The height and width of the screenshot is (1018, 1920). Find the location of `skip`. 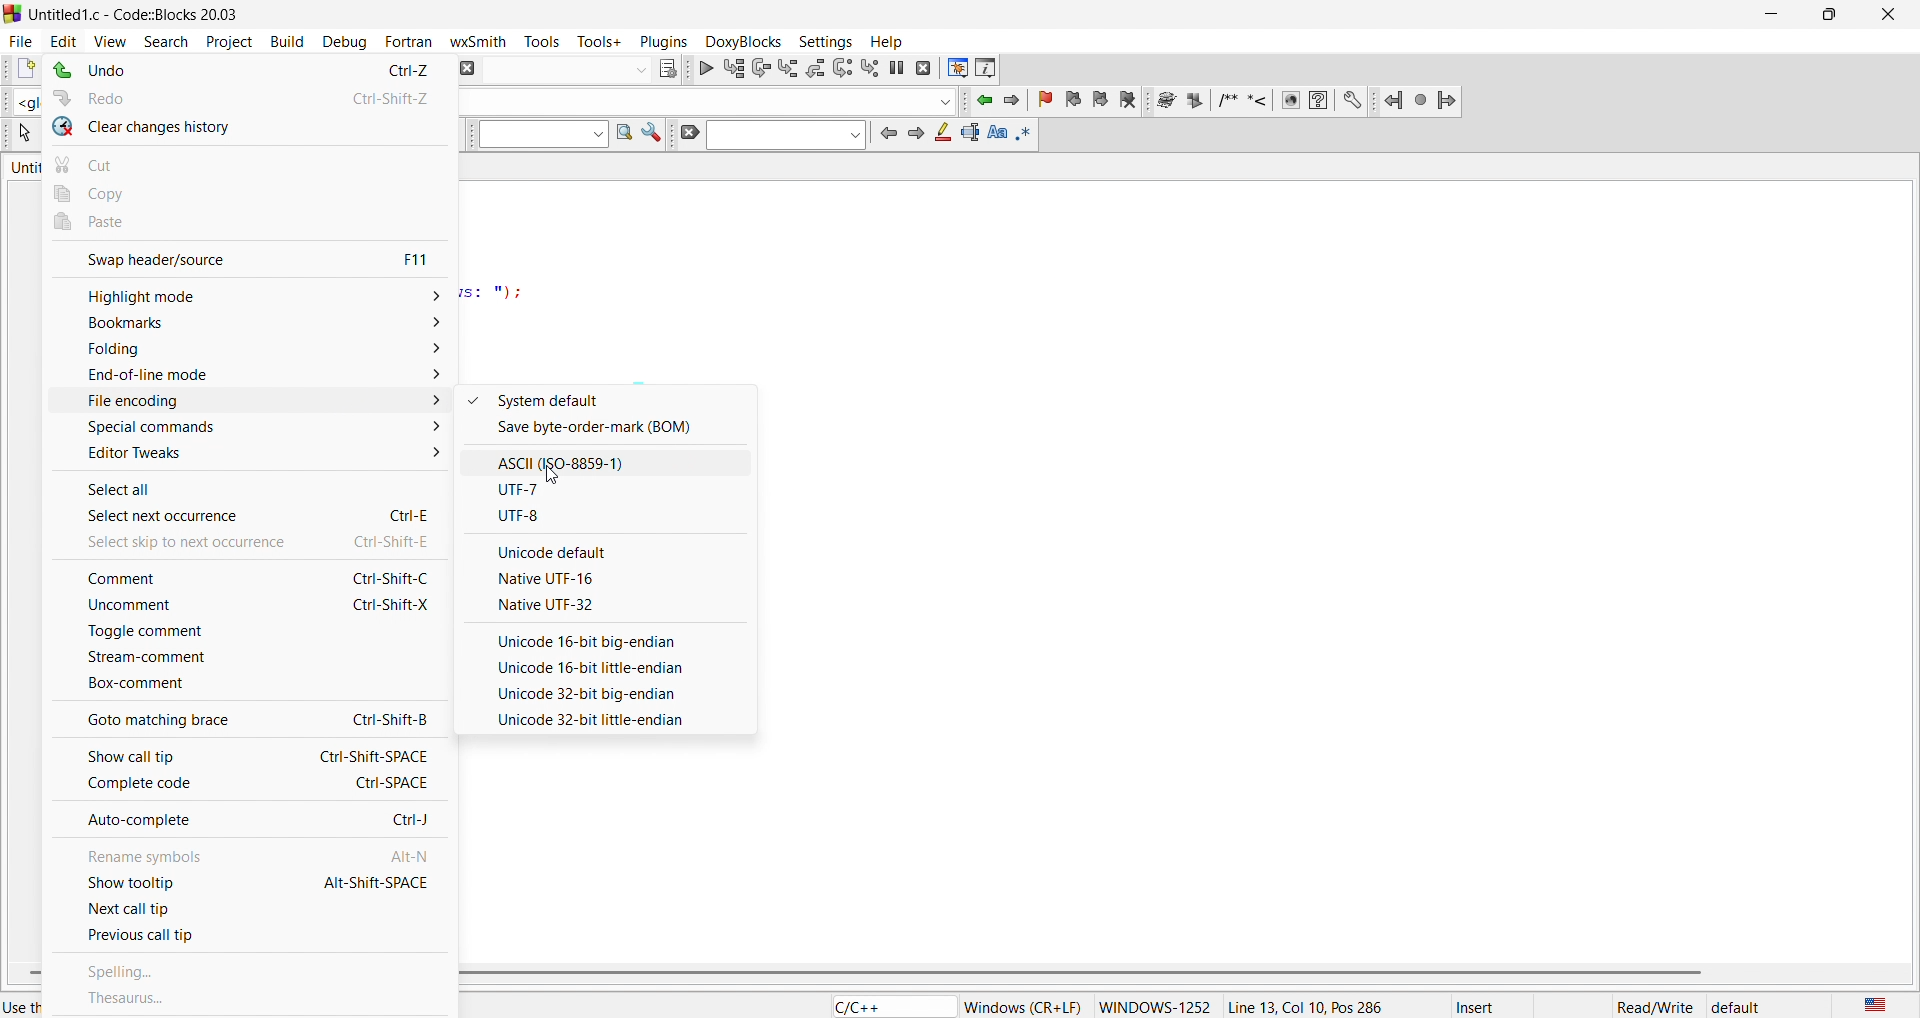

skip is located at coordinates (246, 545).